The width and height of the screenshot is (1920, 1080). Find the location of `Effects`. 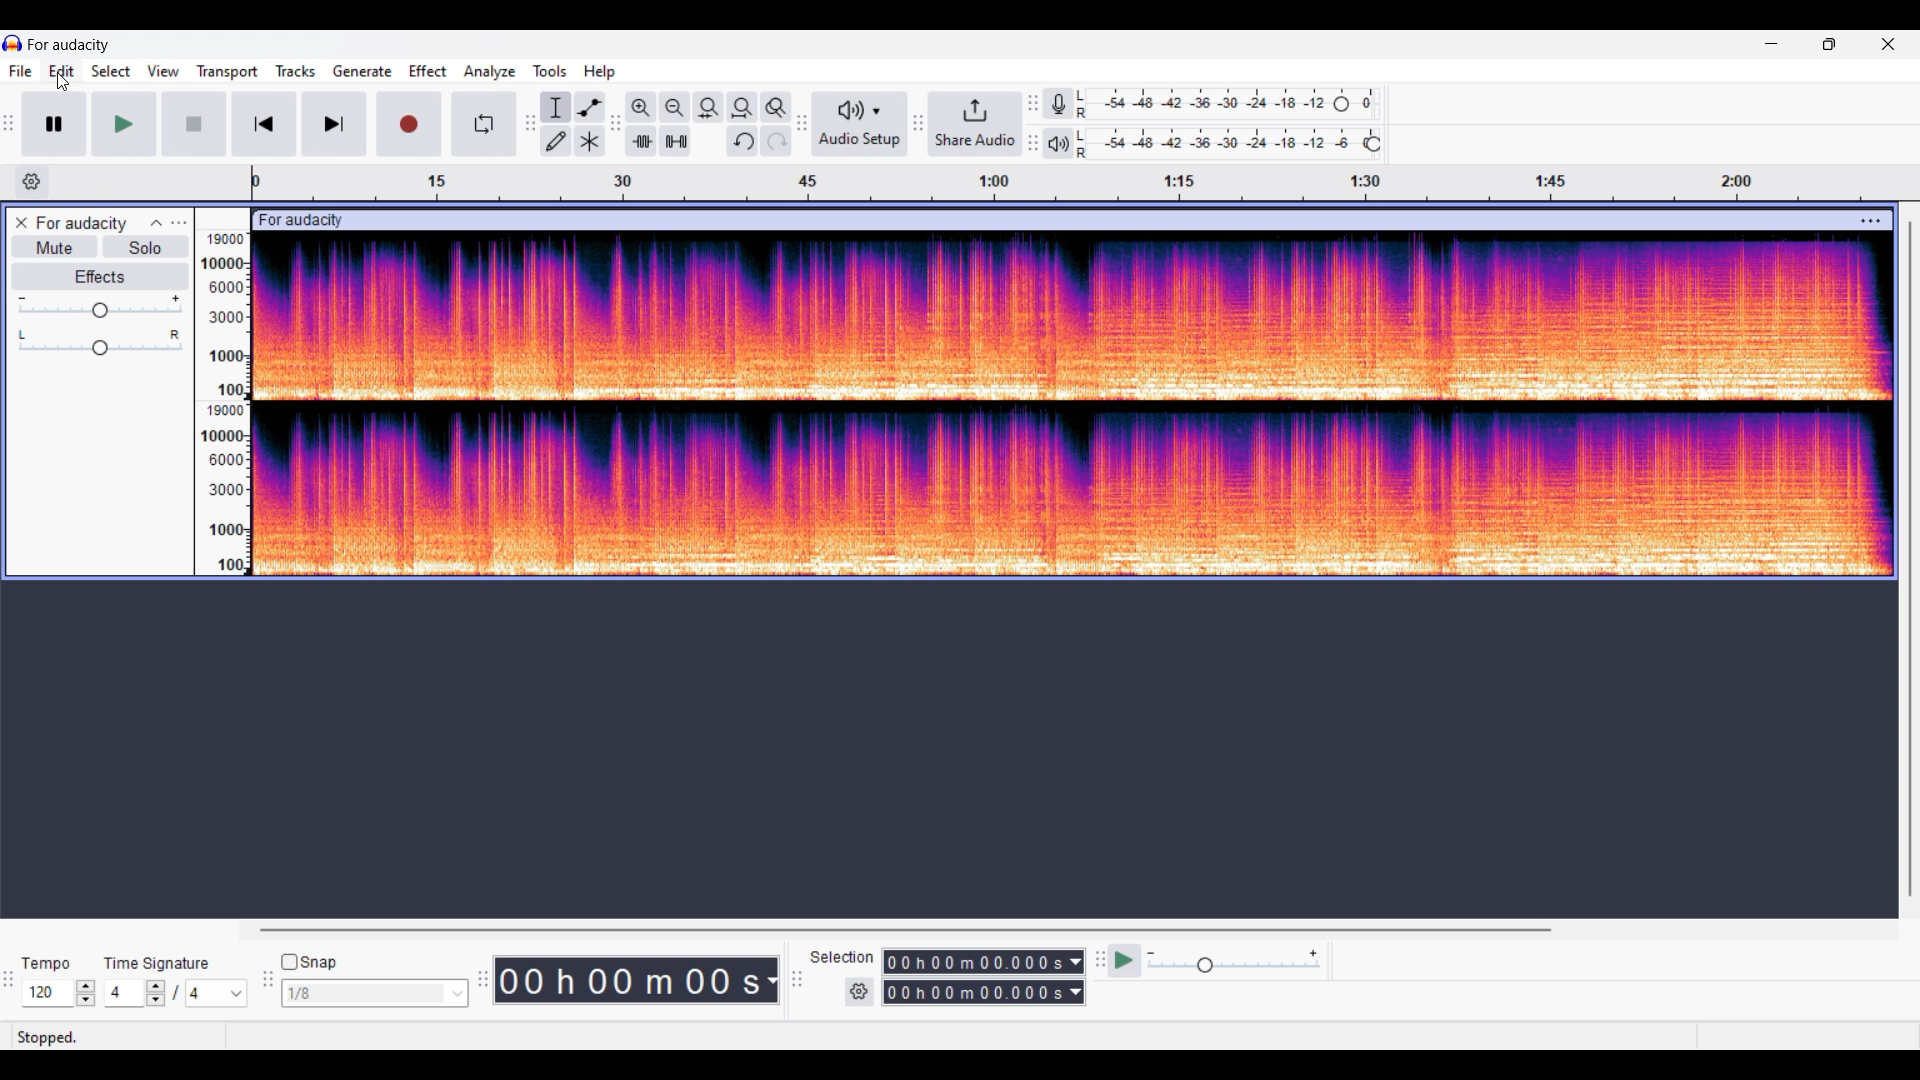

Effects is located at coordinates (99, 277).